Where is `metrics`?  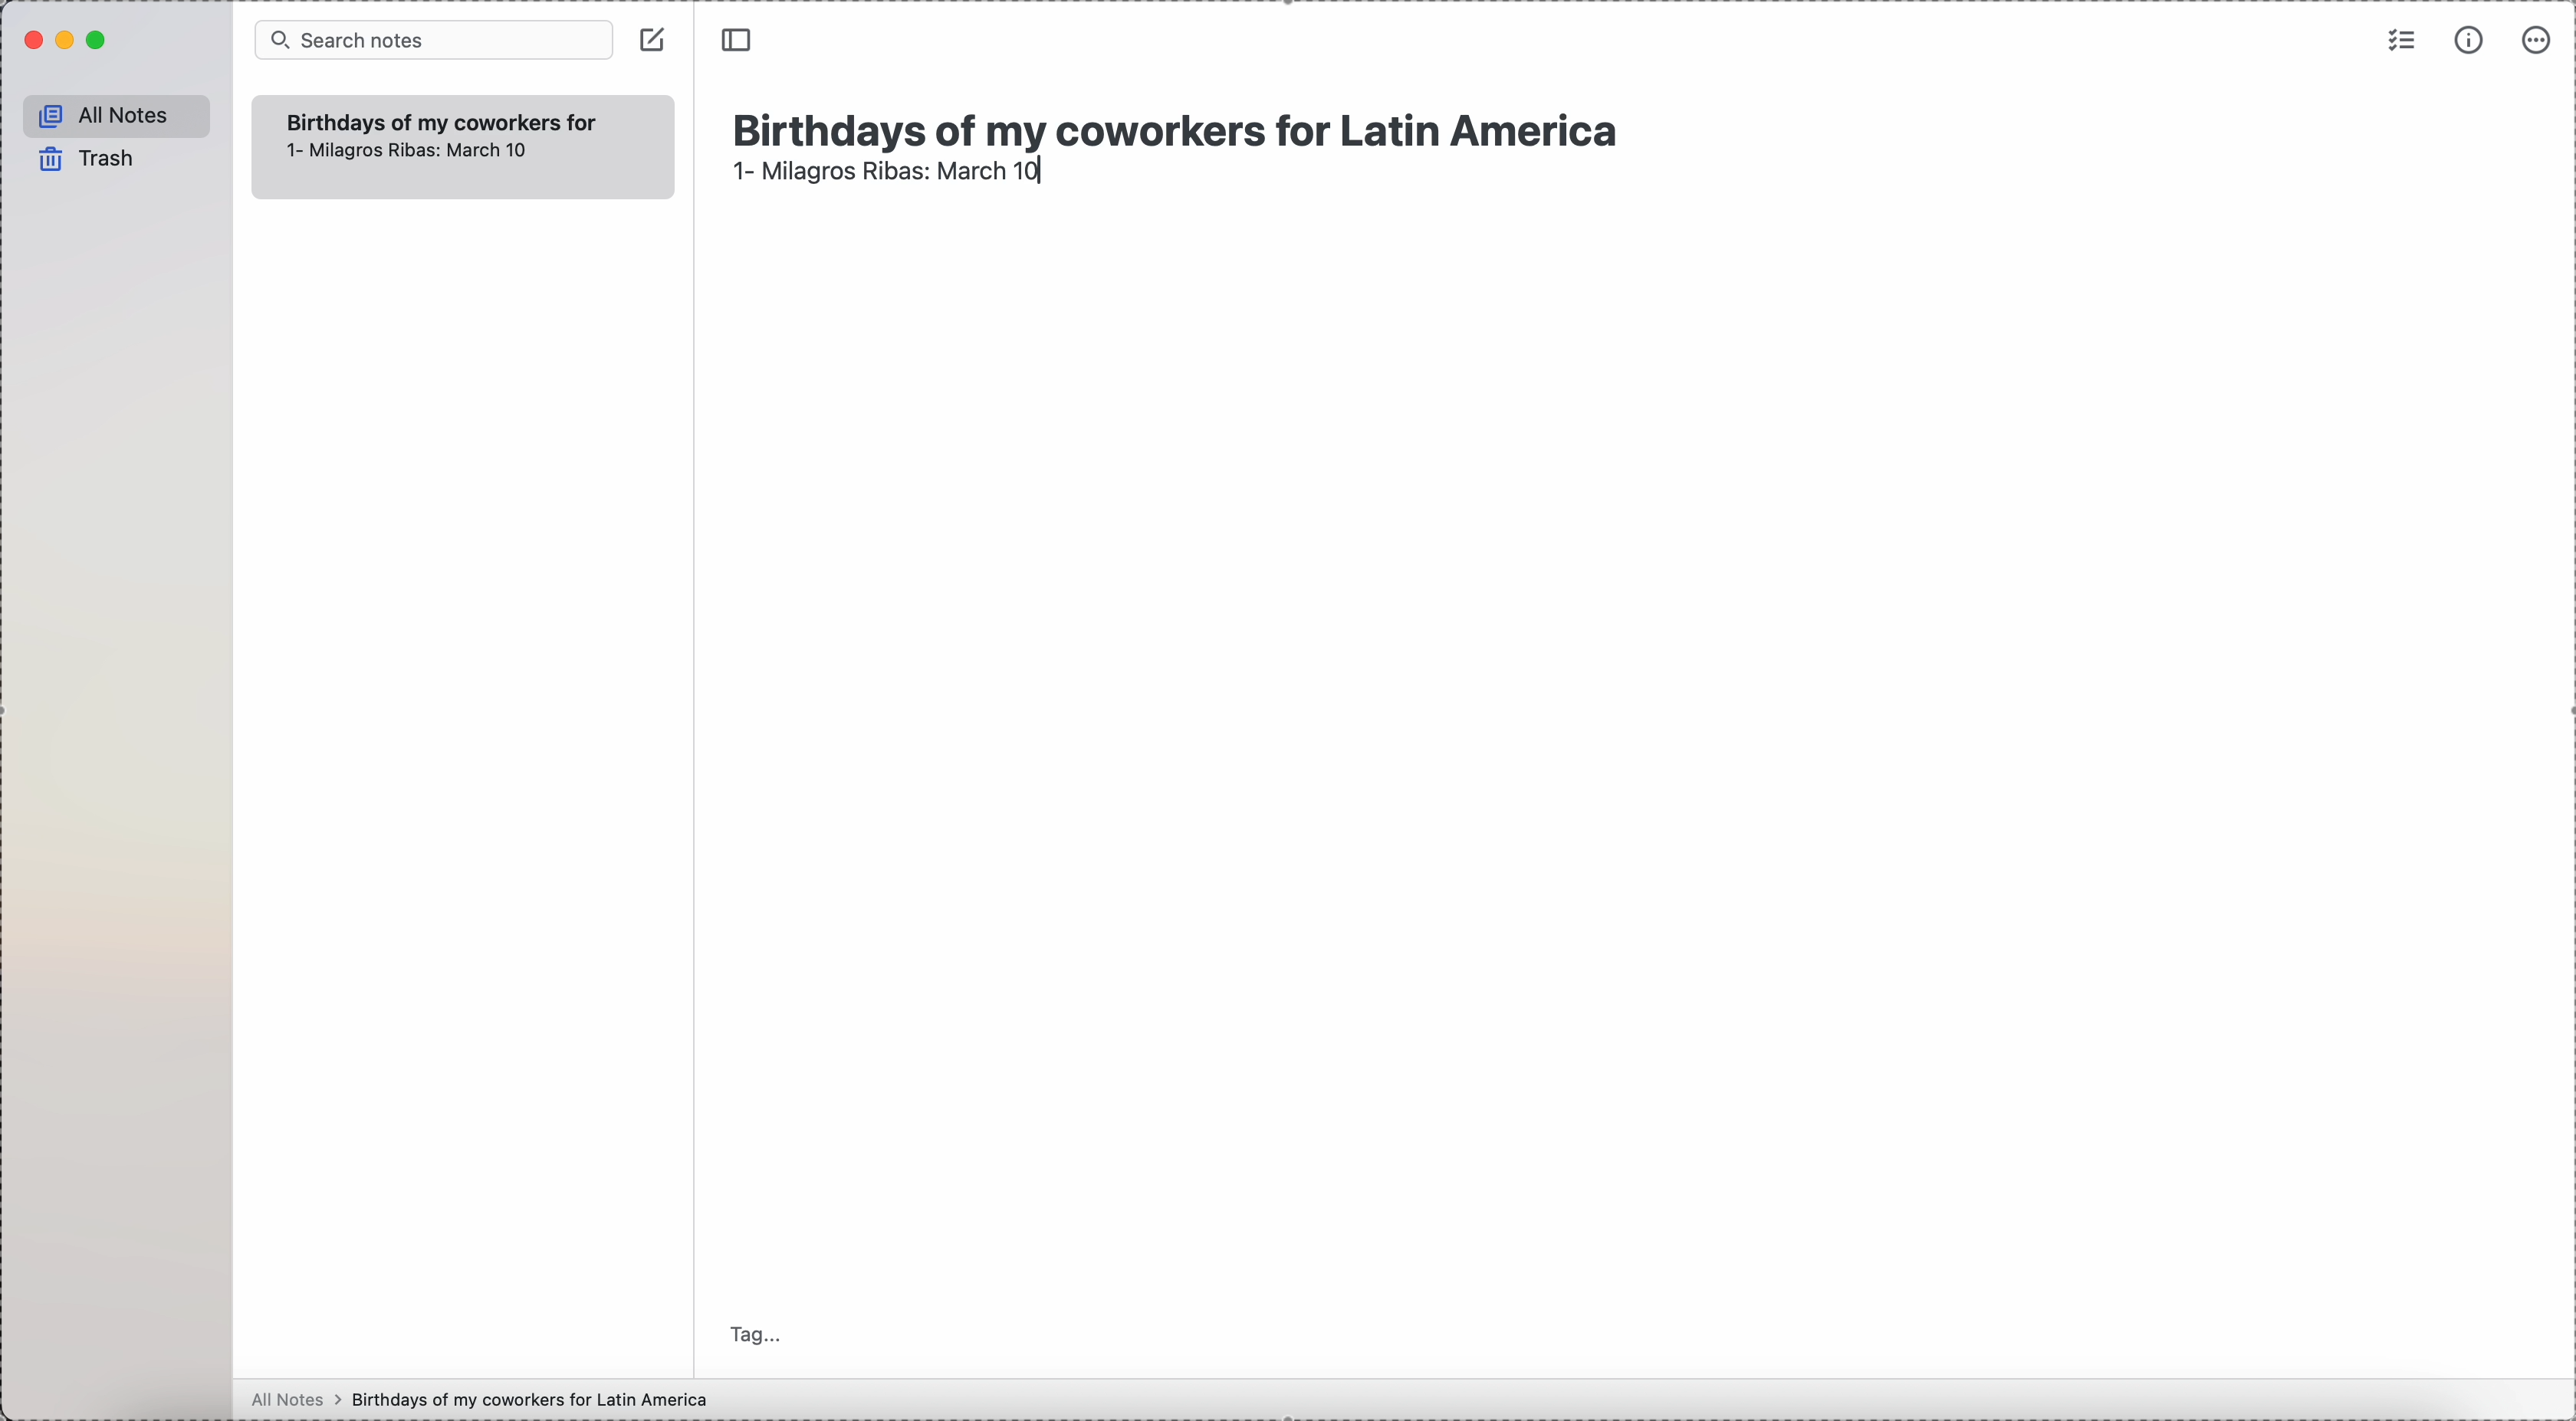 metrics is located at coordinates (2472, 39).